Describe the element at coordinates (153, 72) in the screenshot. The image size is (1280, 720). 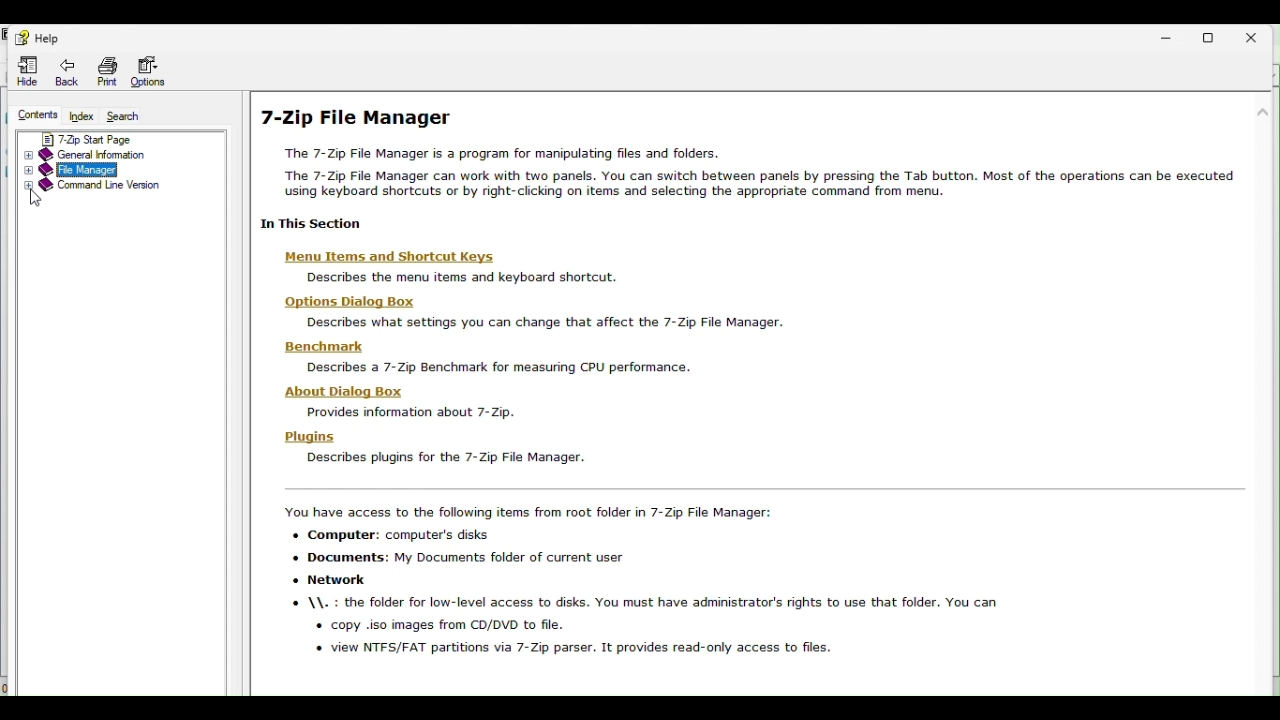
I see `Option` at that location.